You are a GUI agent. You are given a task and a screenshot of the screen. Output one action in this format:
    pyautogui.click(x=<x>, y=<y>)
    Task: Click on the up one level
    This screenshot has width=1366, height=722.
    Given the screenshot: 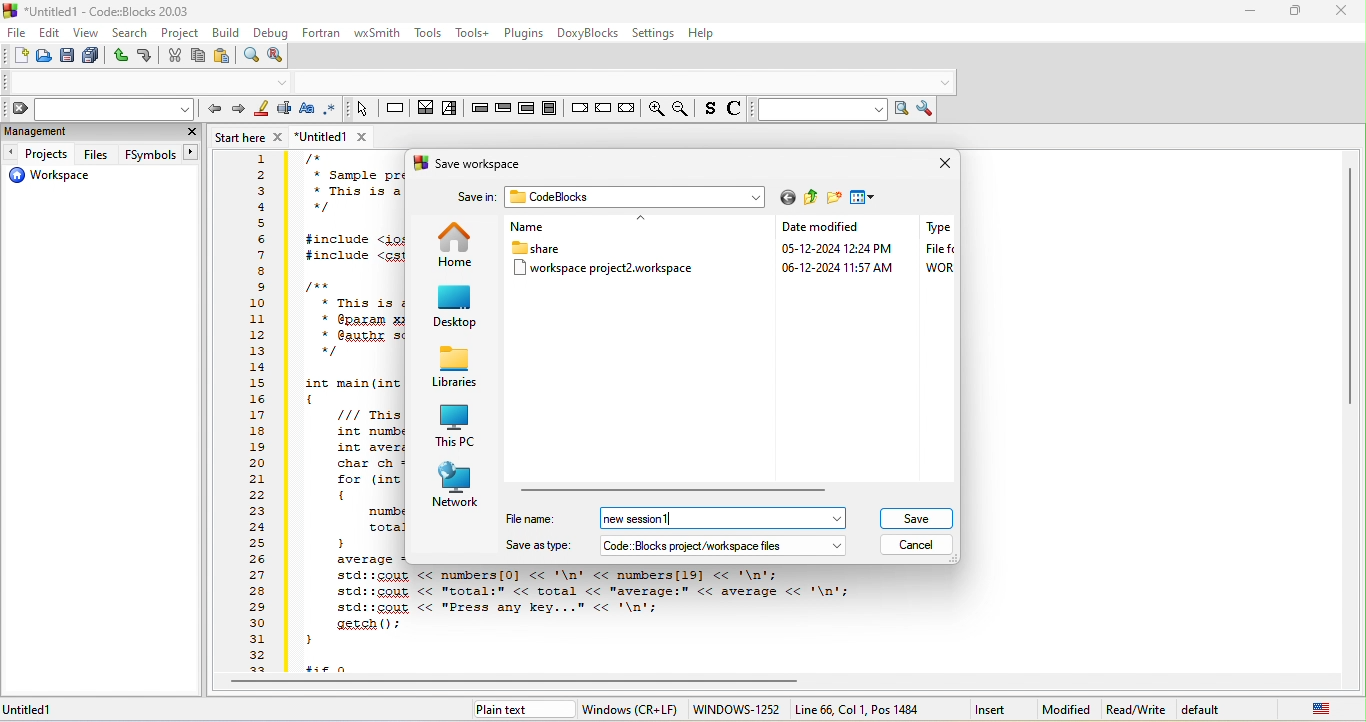 What is the action you would take?
    pyautogui.click(x=812, y=198)
    